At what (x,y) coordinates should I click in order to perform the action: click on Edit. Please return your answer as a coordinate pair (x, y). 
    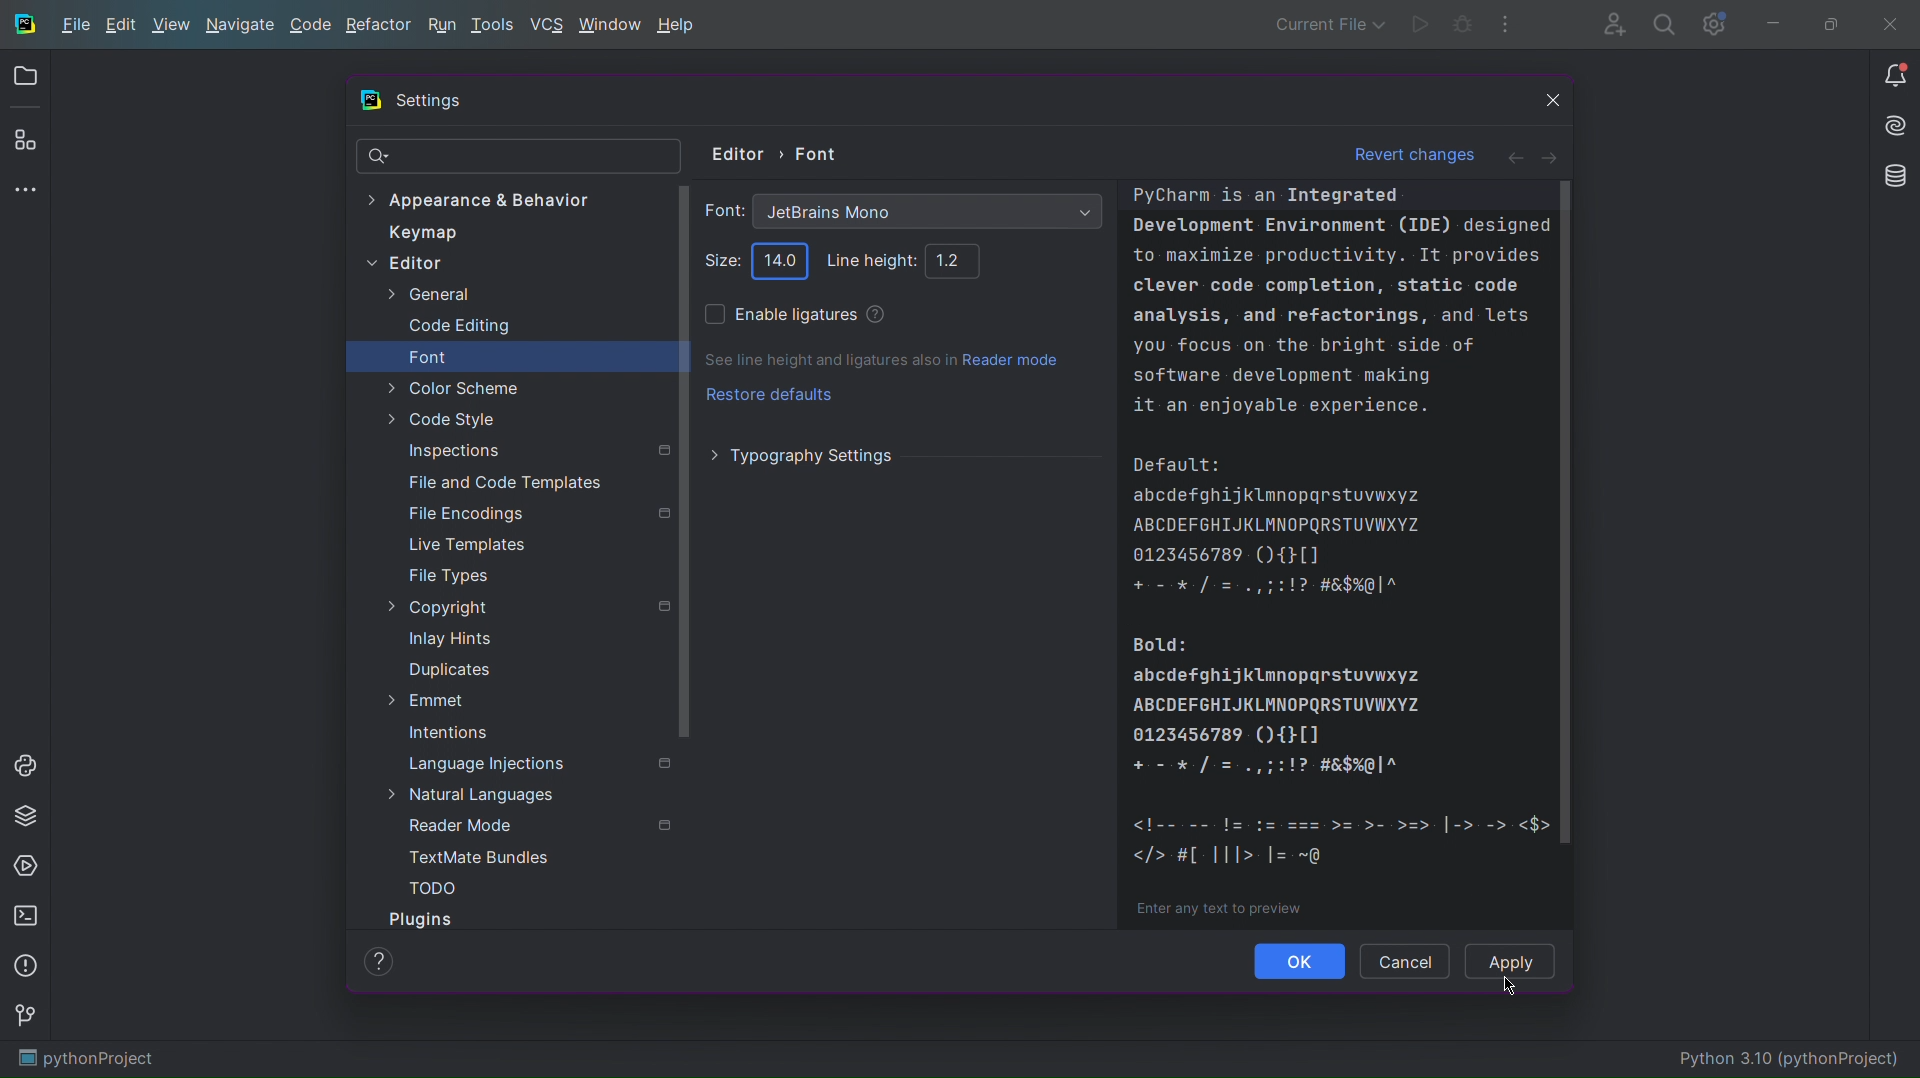
    Looking at the image, I should click on (119, 26).